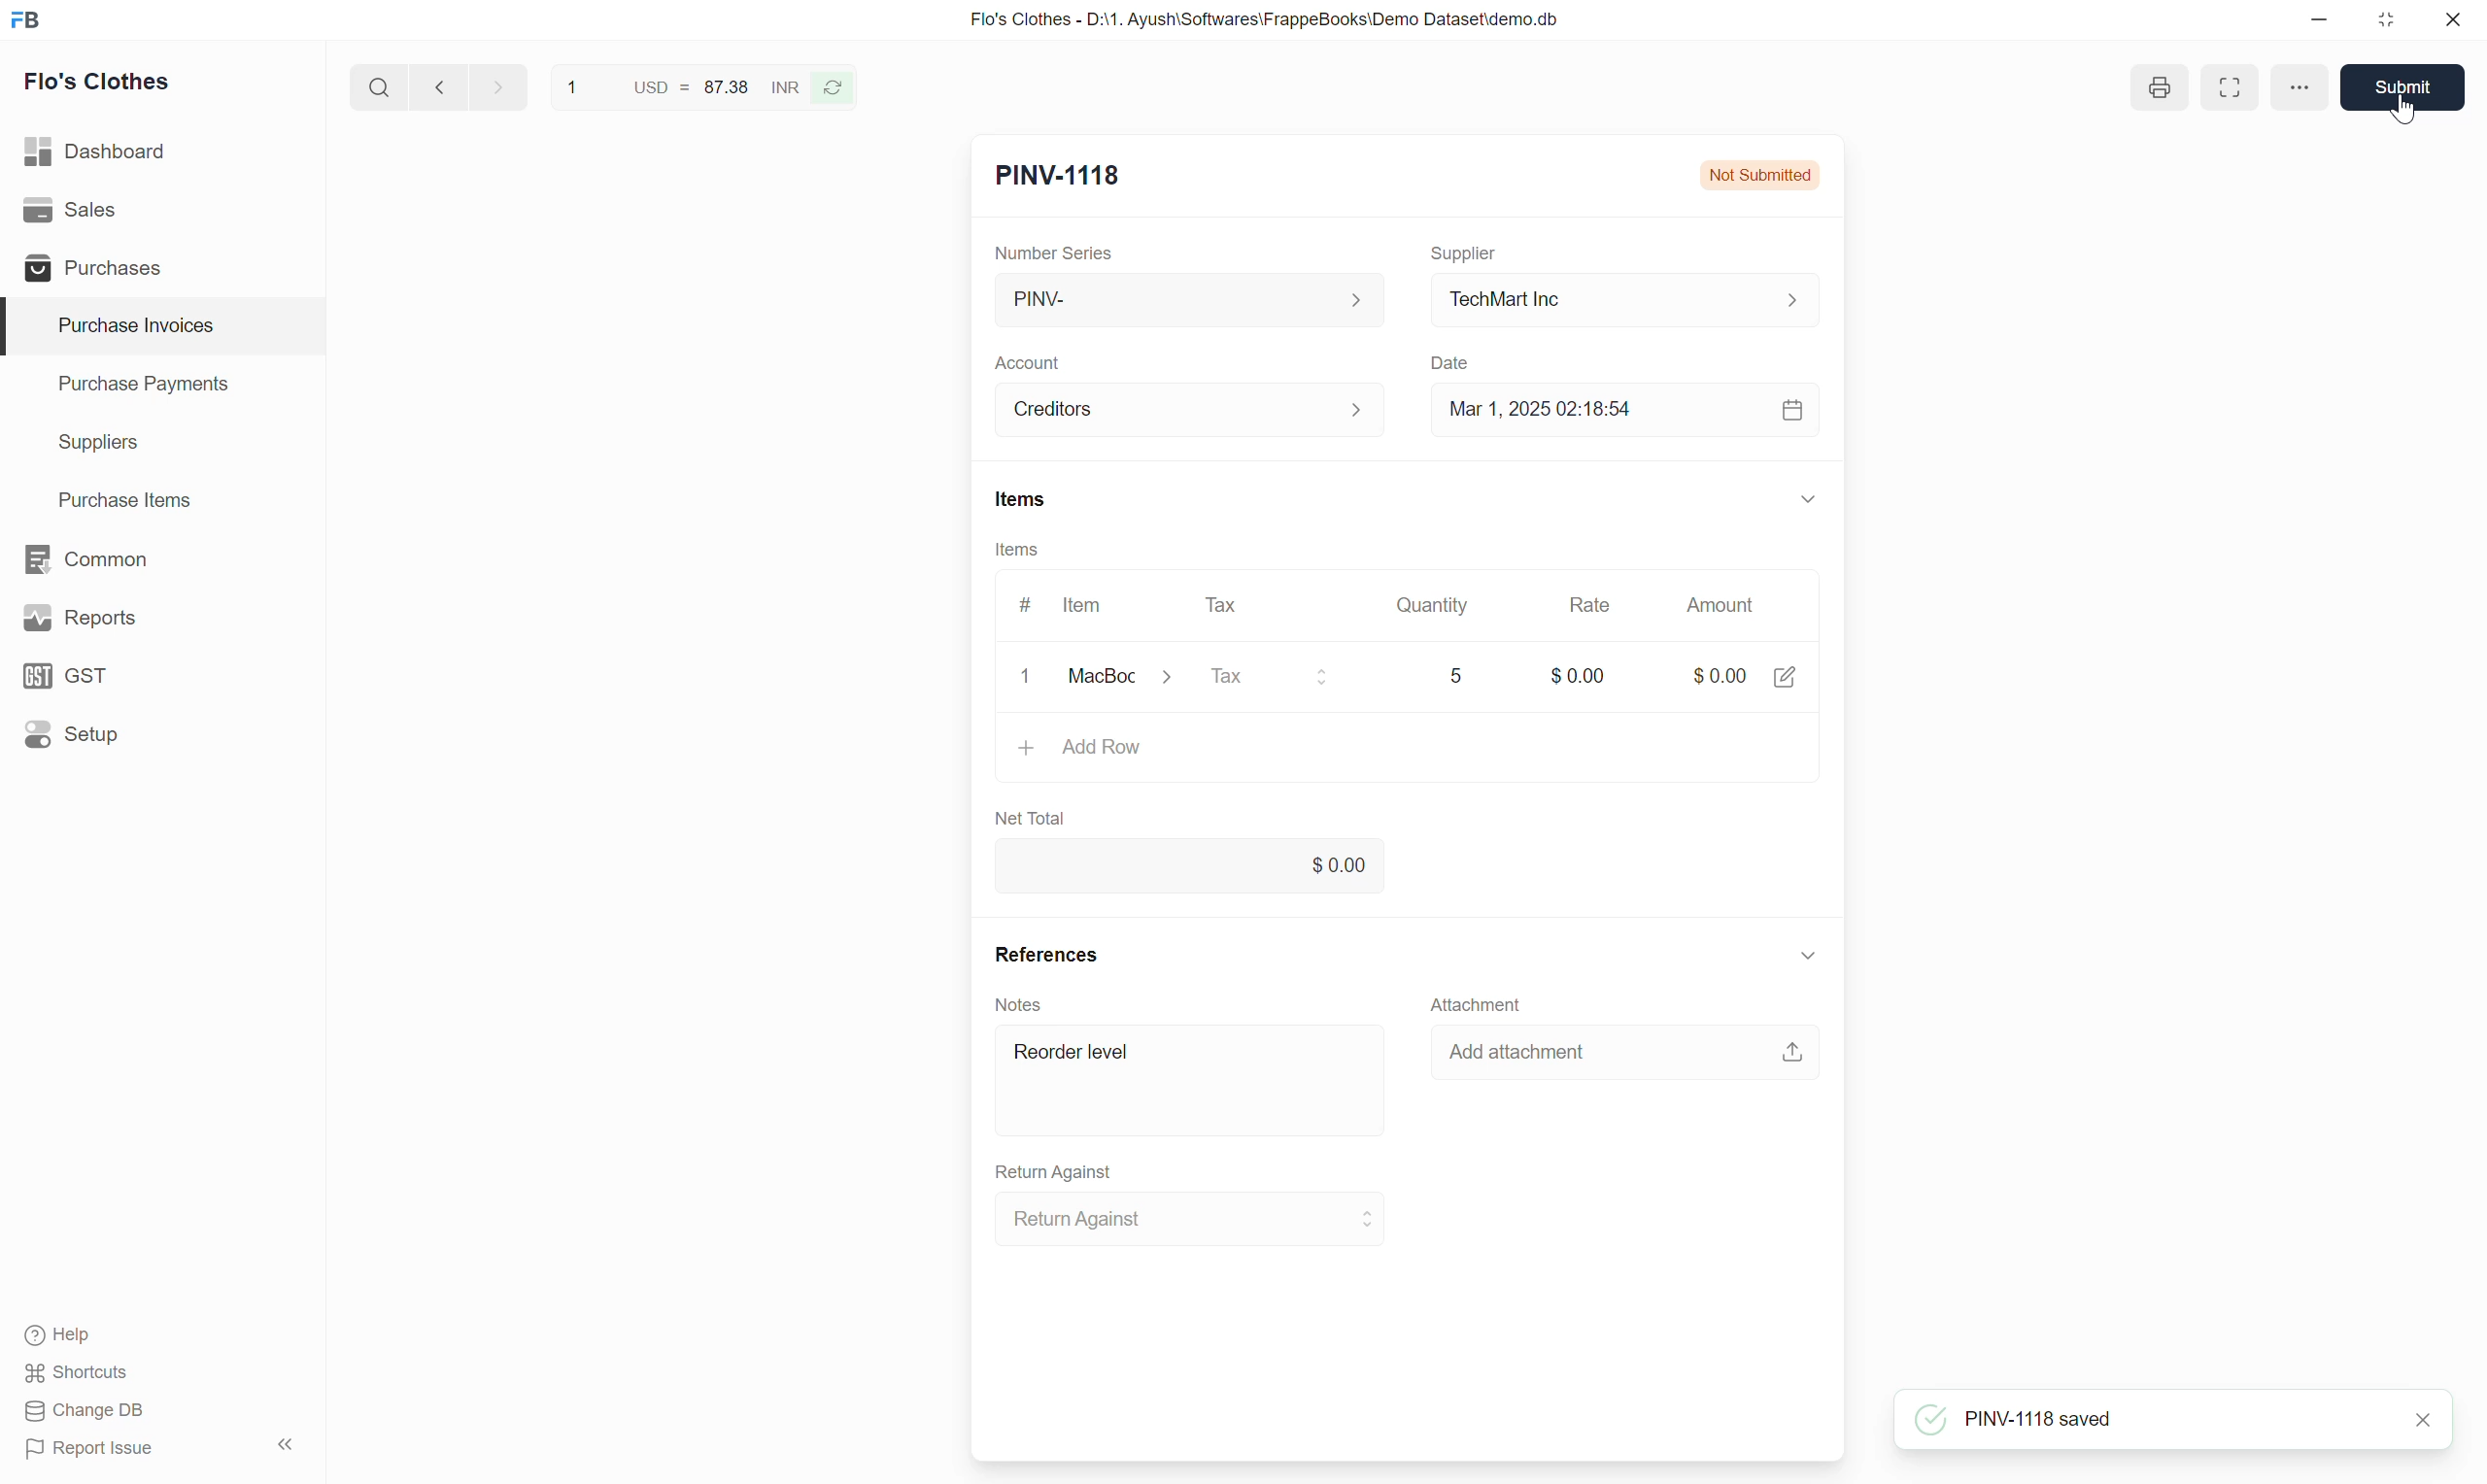 The width and height of the screenshot is (2487, 1484). Describe the element at coordinates (1463, 676) in the screenshot. I see `5` at that location.